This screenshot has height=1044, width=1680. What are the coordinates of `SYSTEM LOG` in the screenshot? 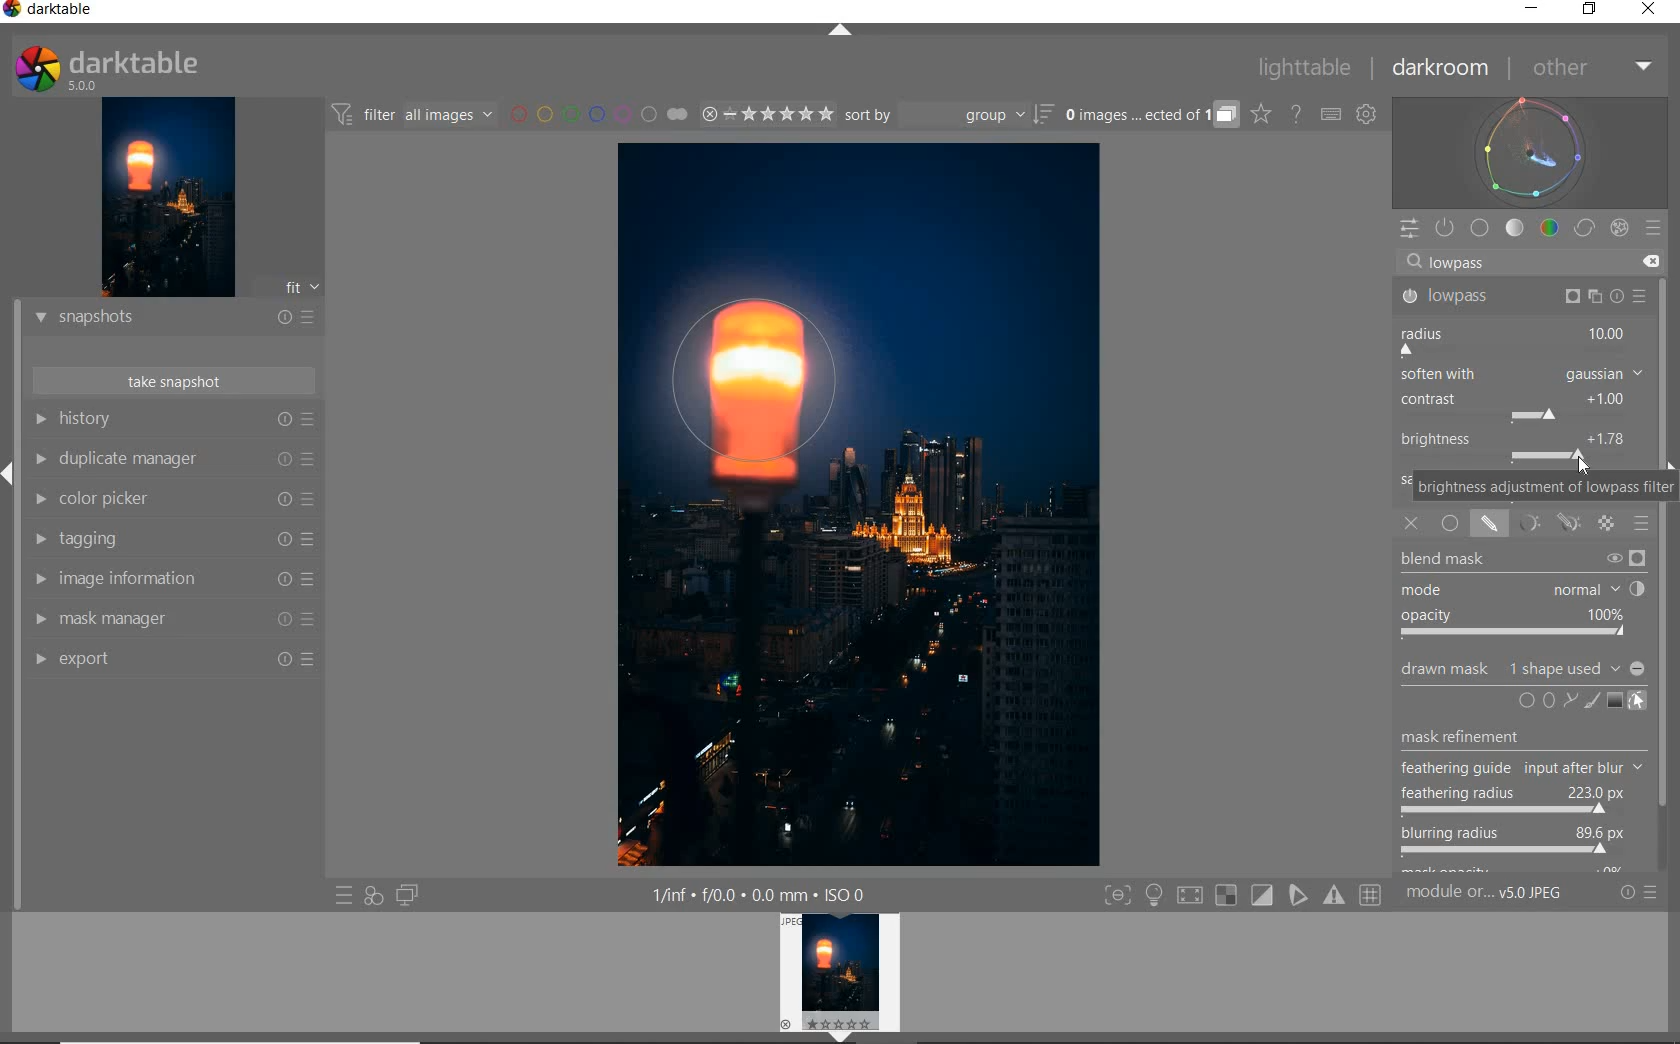 It's located at (127, 67).